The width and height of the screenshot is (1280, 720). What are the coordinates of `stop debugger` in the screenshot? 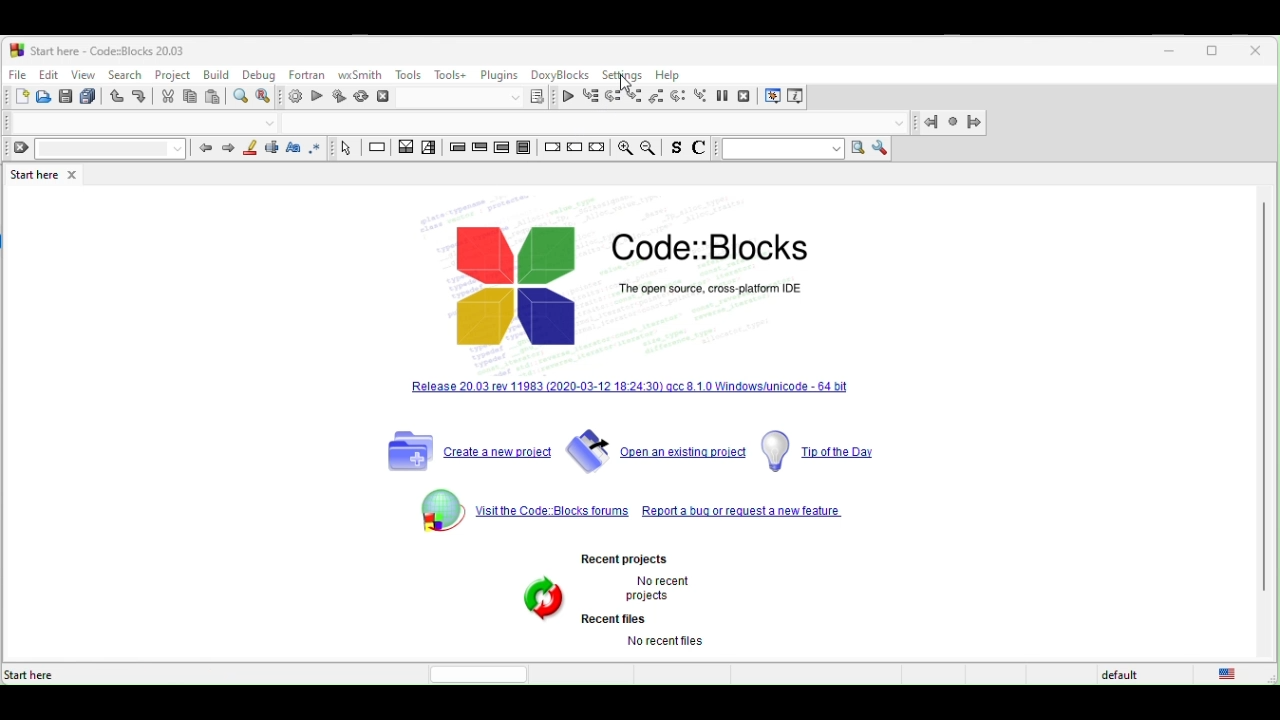 It's located at (746, 95).